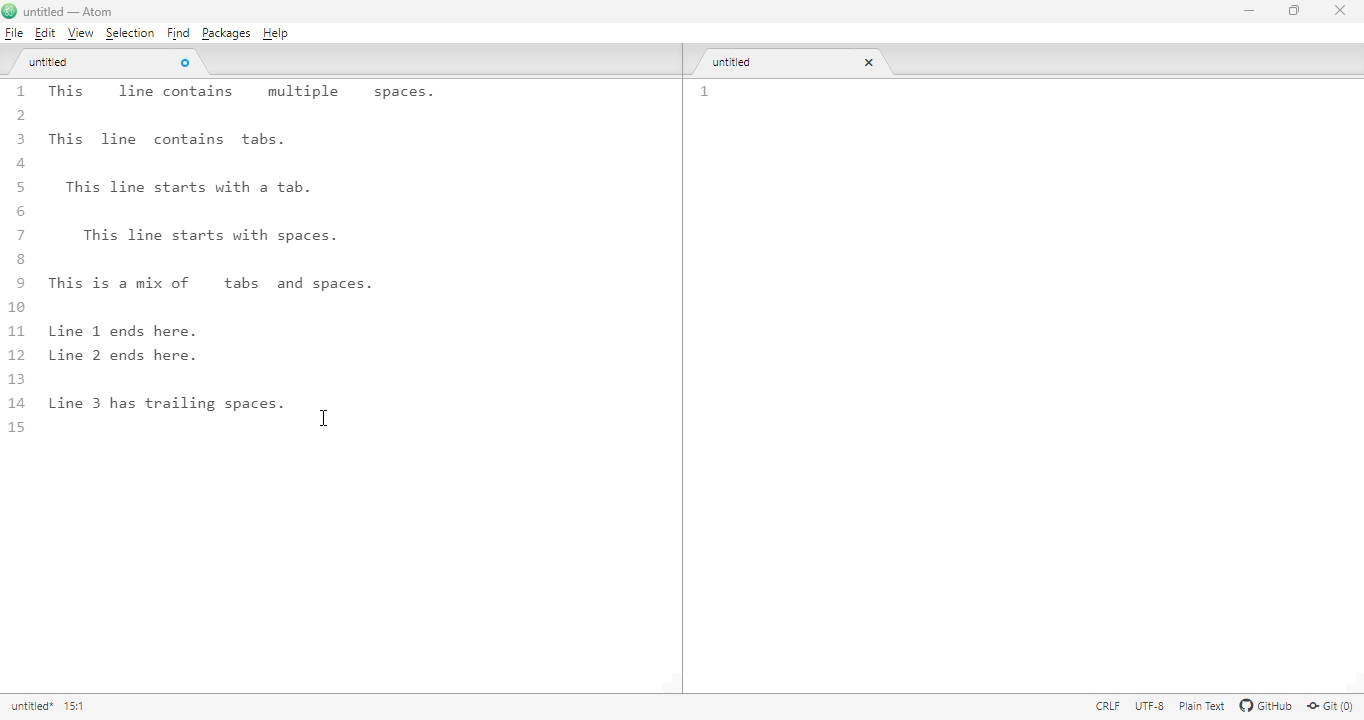  I want to click on close tab, so click(869, 62).